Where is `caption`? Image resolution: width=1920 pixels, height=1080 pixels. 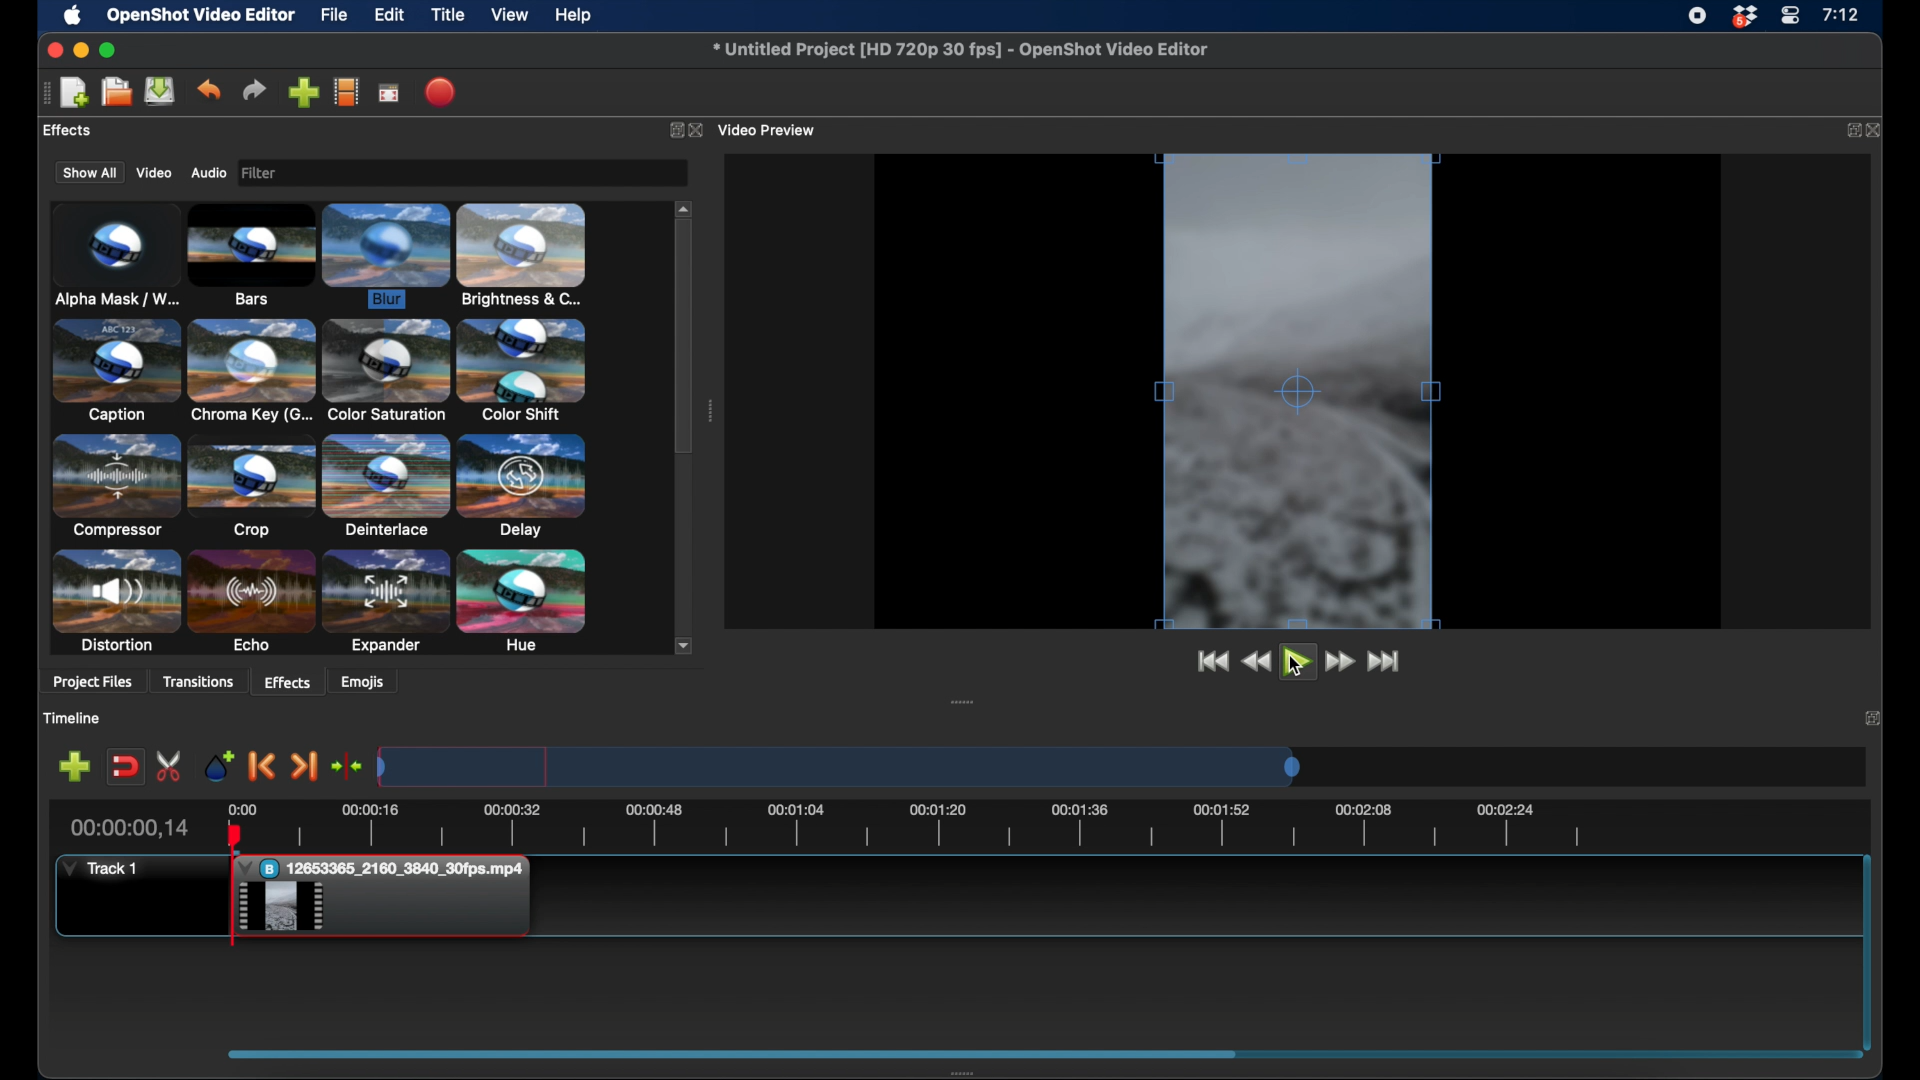
caption is located at coordinates (115, 370).